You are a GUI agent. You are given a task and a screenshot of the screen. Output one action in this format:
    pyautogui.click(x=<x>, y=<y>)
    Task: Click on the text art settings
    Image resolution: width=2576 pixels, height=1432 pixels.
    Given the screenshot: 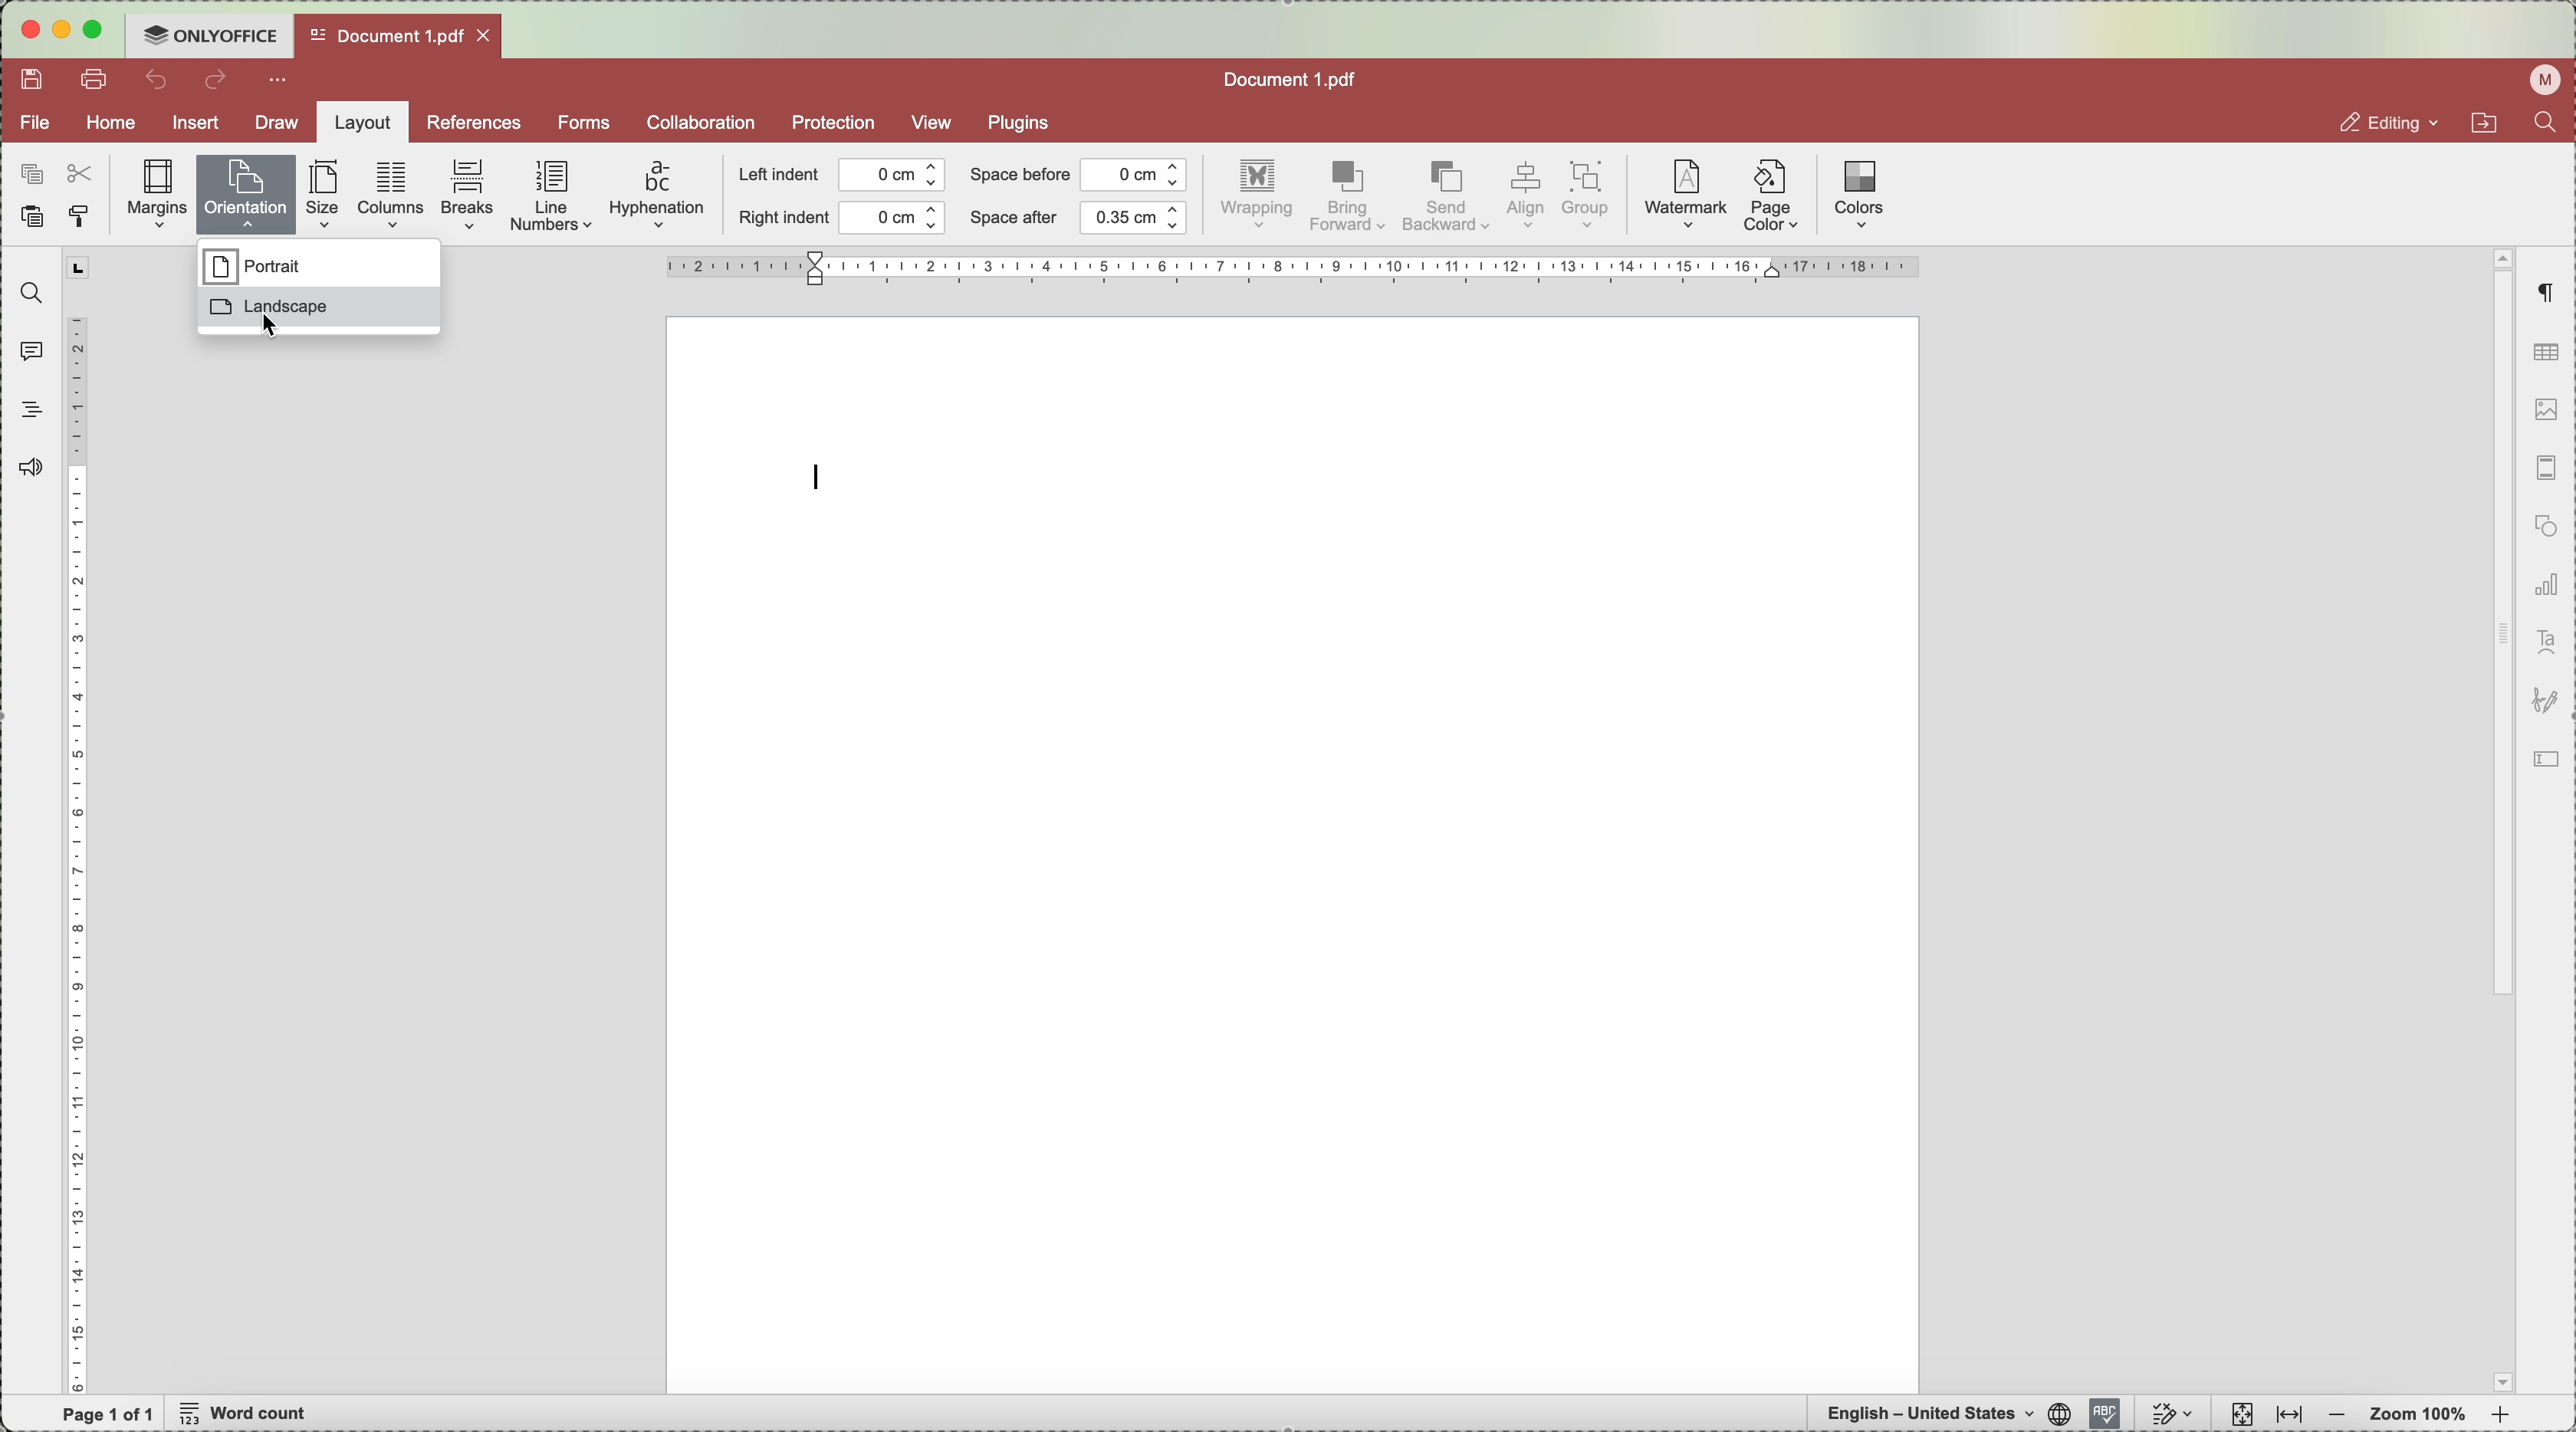 What is the action you would take?
    pyautogui.click(x=2545, y=643)
    